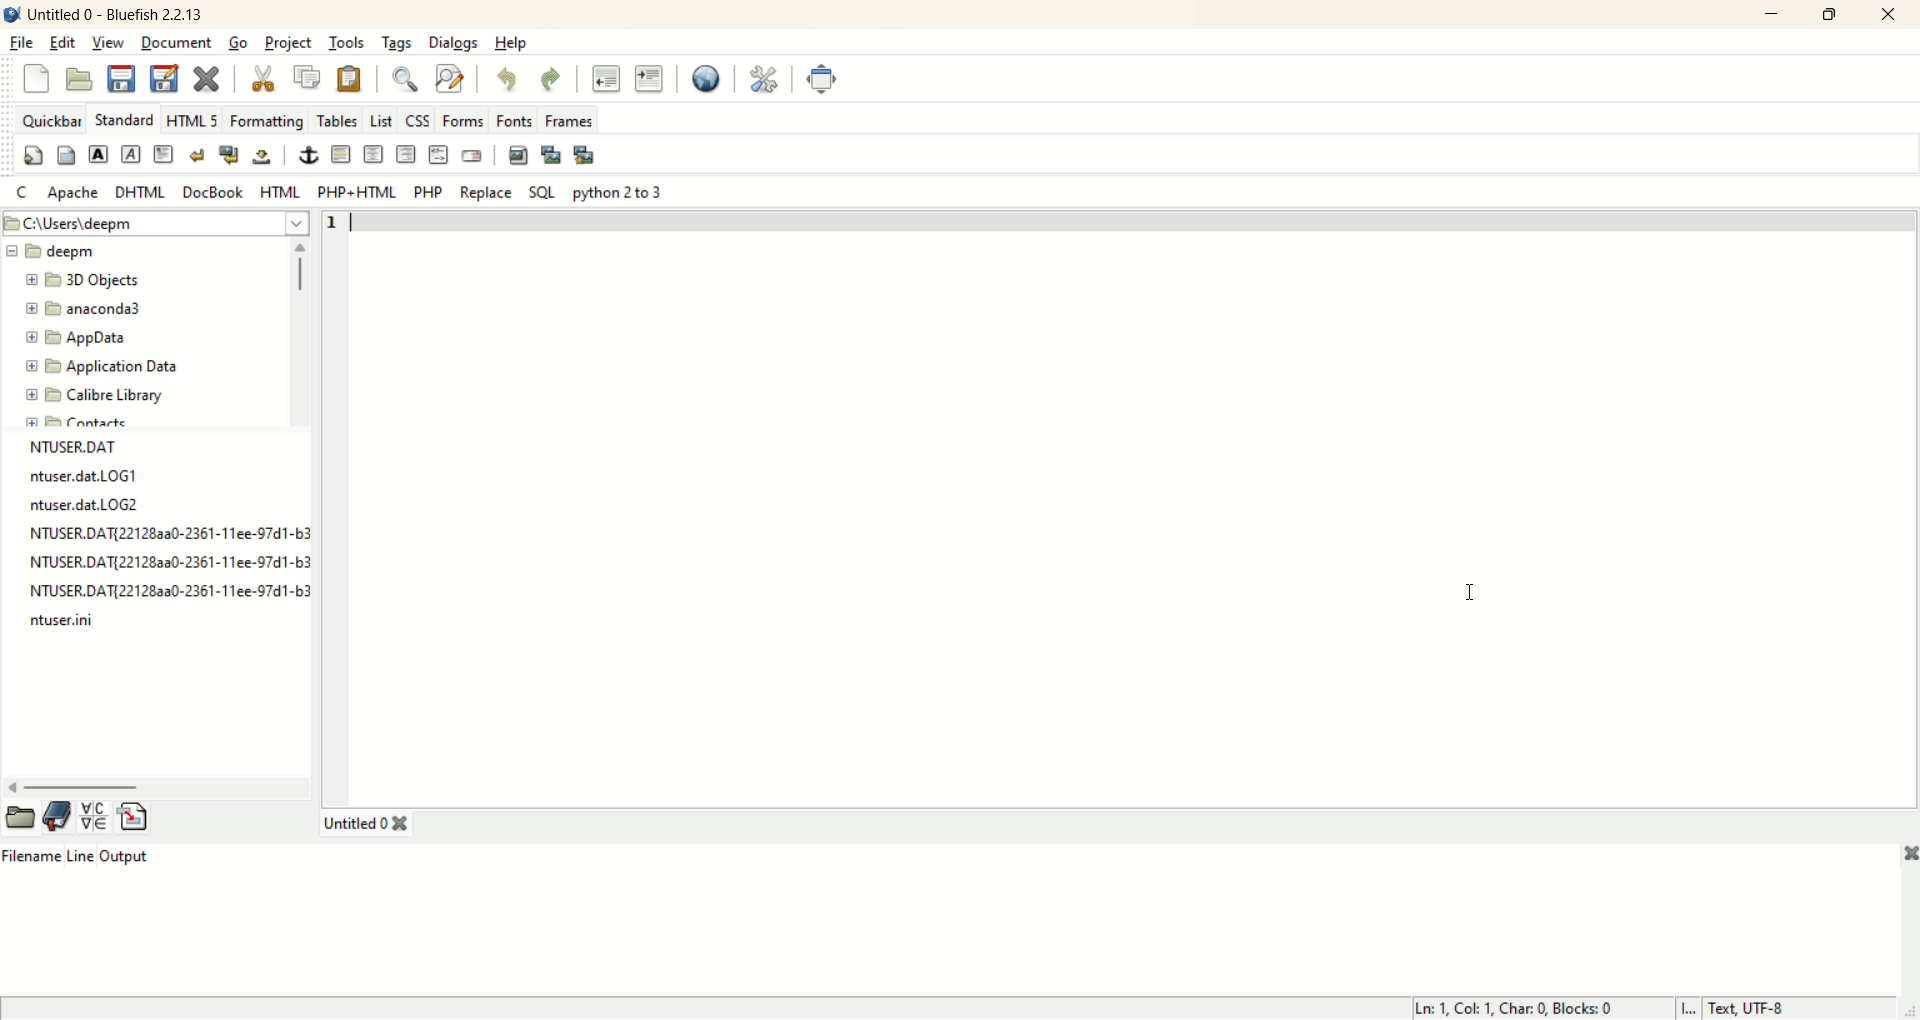 The height and width of the screenshot is (1020, 1920). What do you see at coordinates (1773, 13) in the screenshot?
I see `minimize` at bounding box center [1773, 13].